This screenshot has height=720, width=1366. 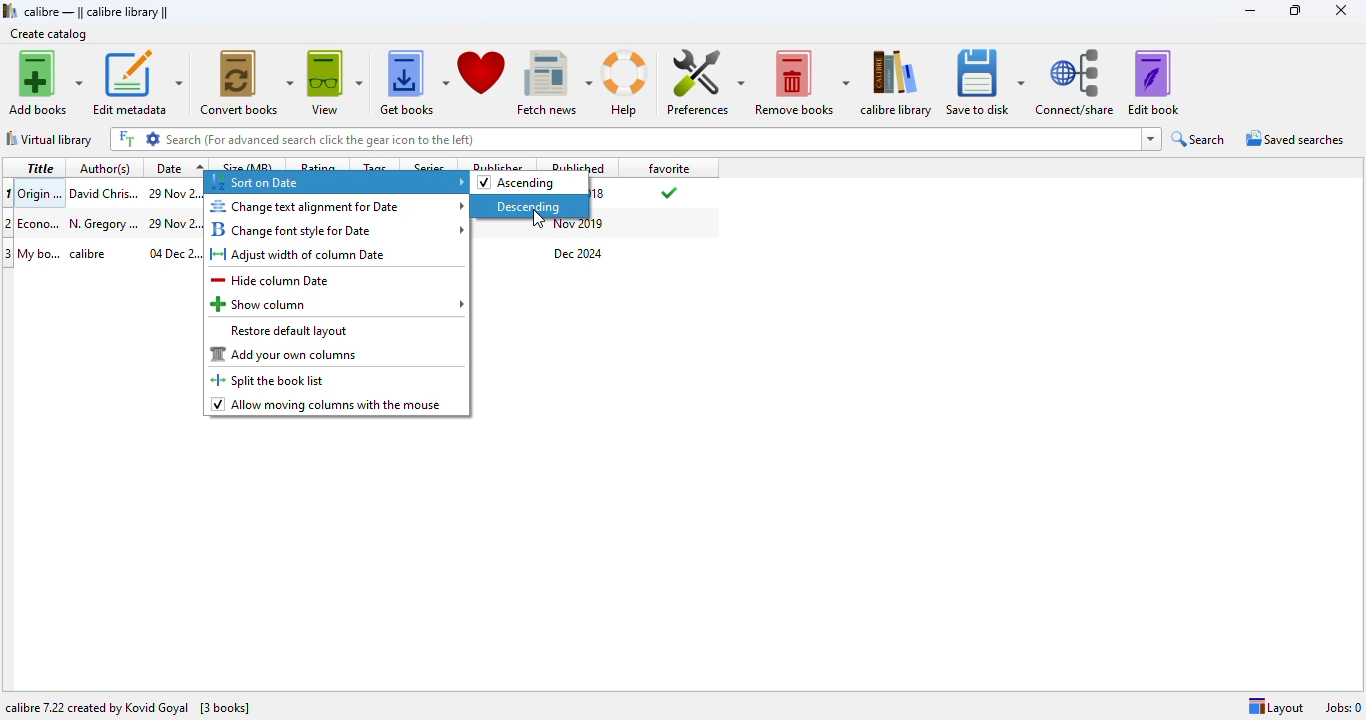 What do you see at coordinates (896, 82) in the screenshot?
I see `calibre library` at bounding box center [896, 82].